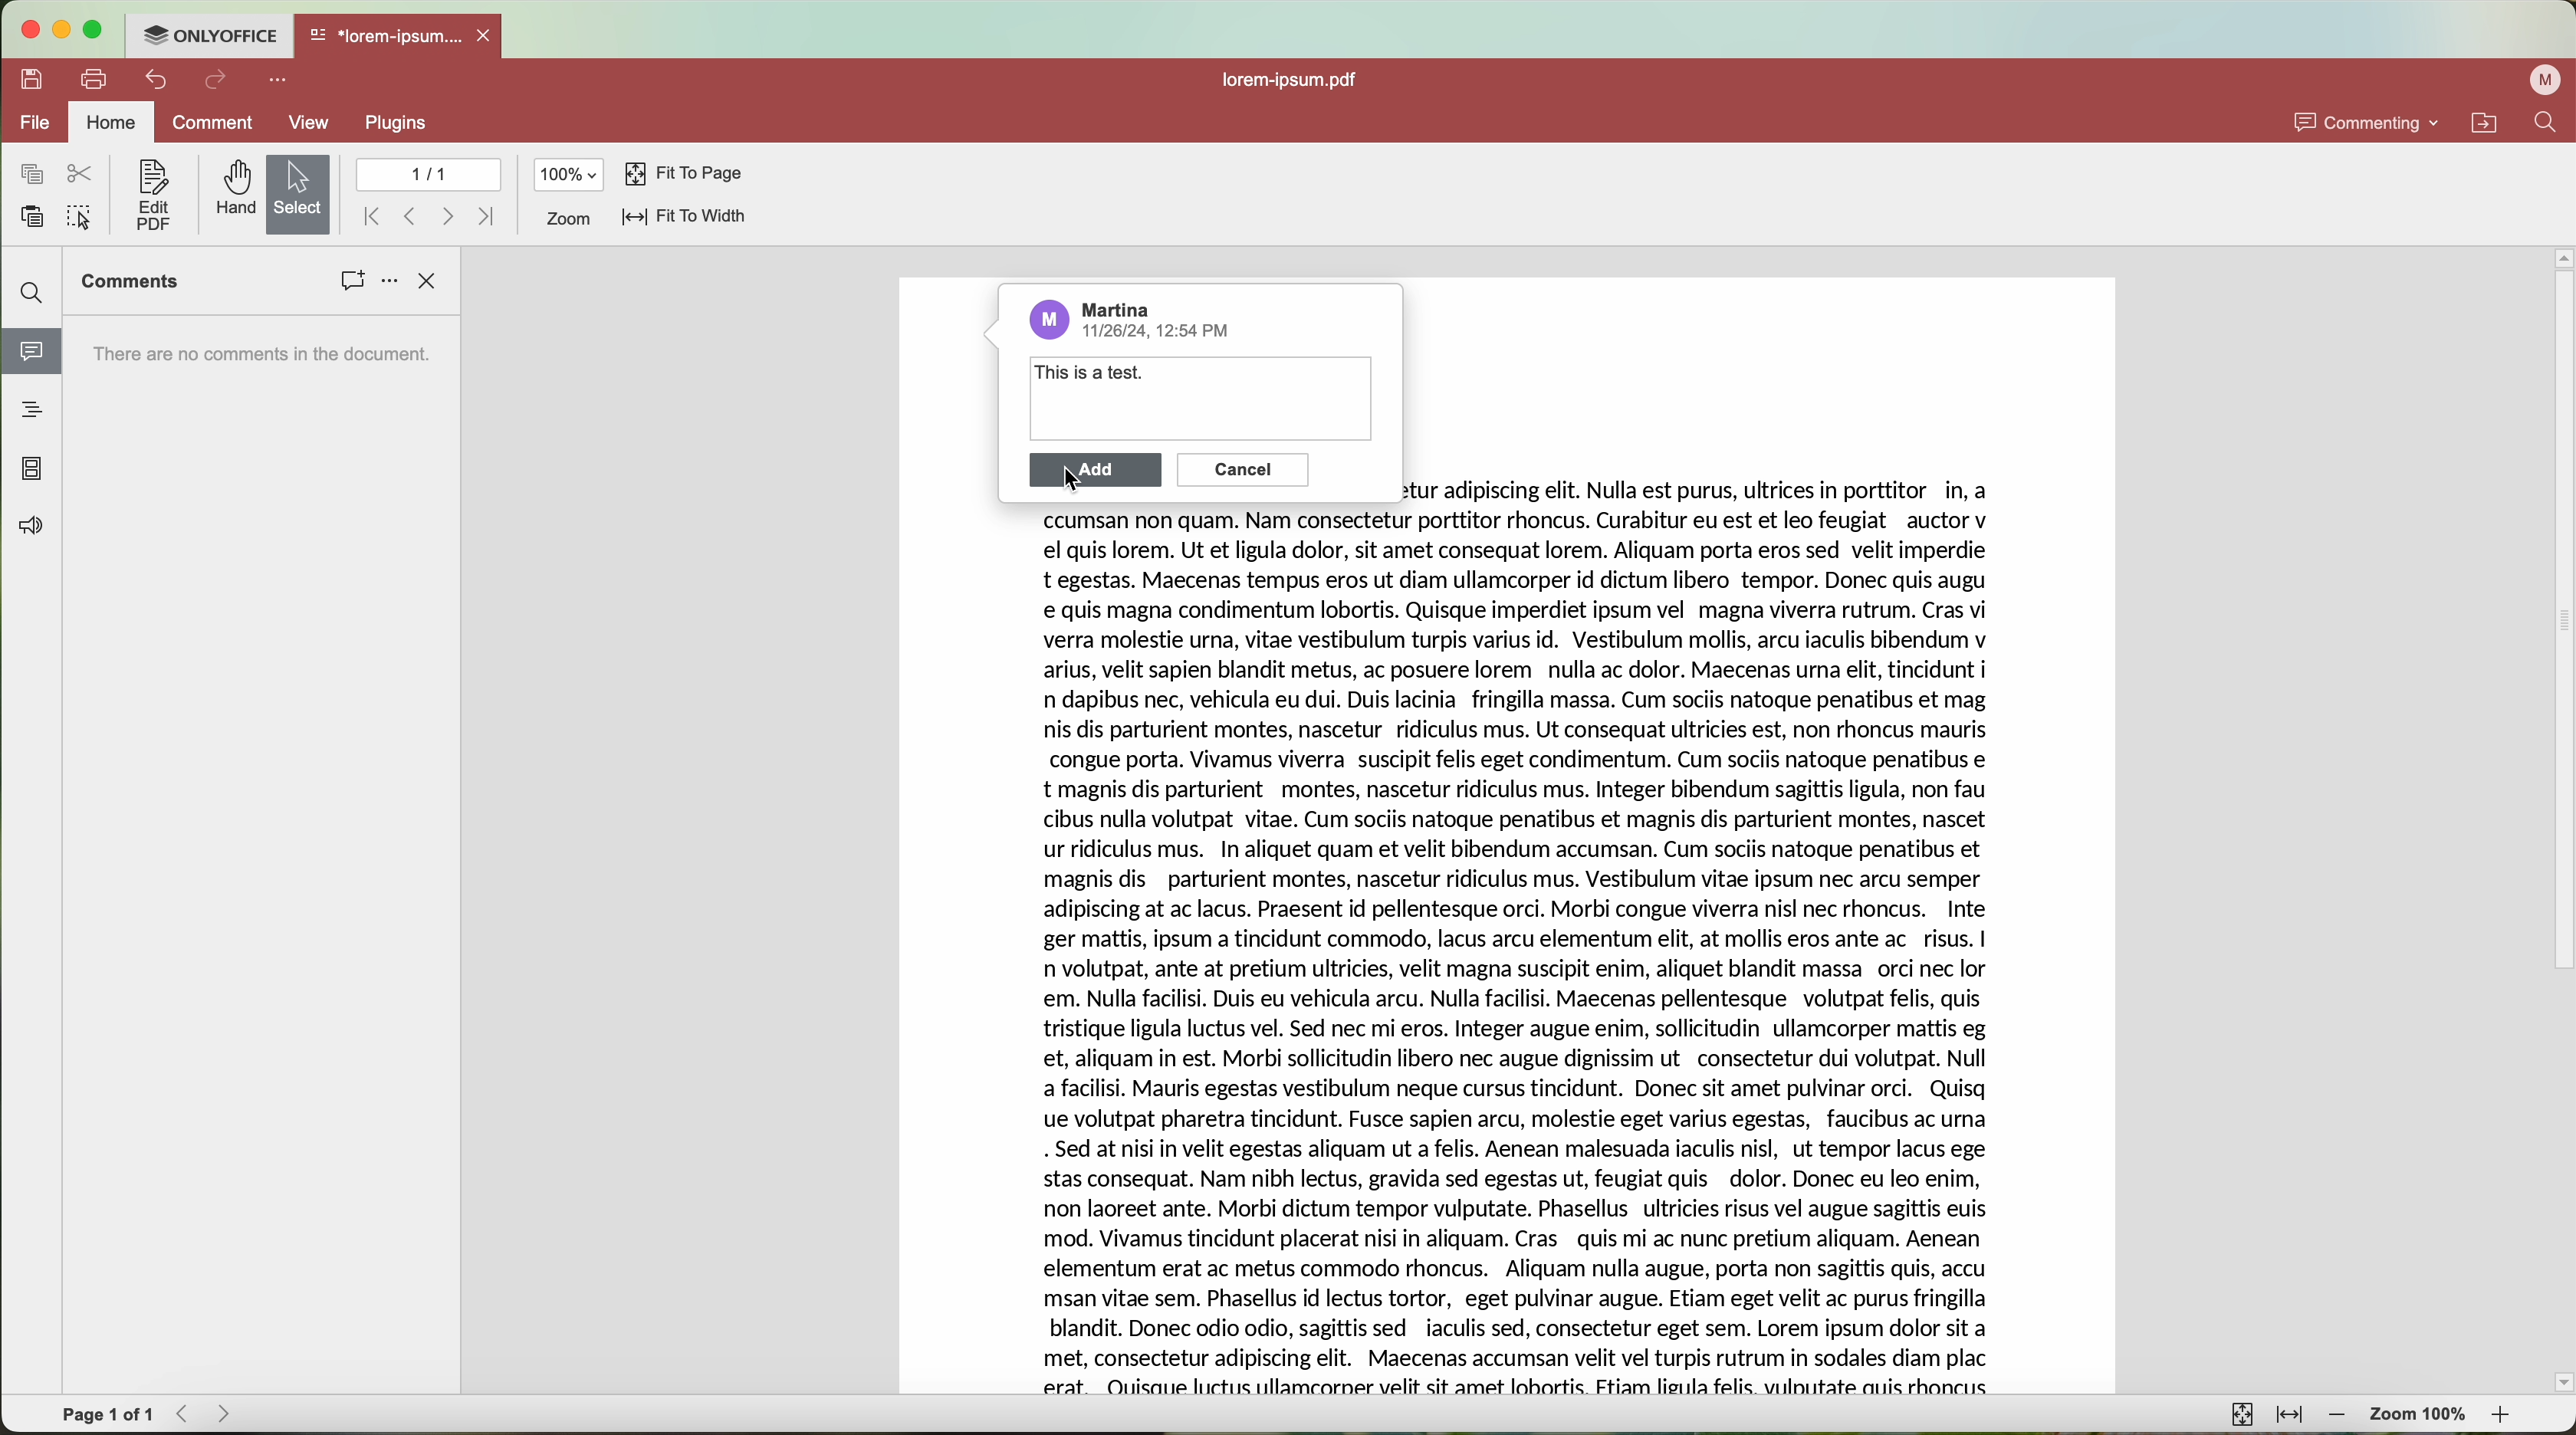  What do you see at coordinates (569, 174) in the screenshot?
I see `100%` at bounding box center [569, 174].